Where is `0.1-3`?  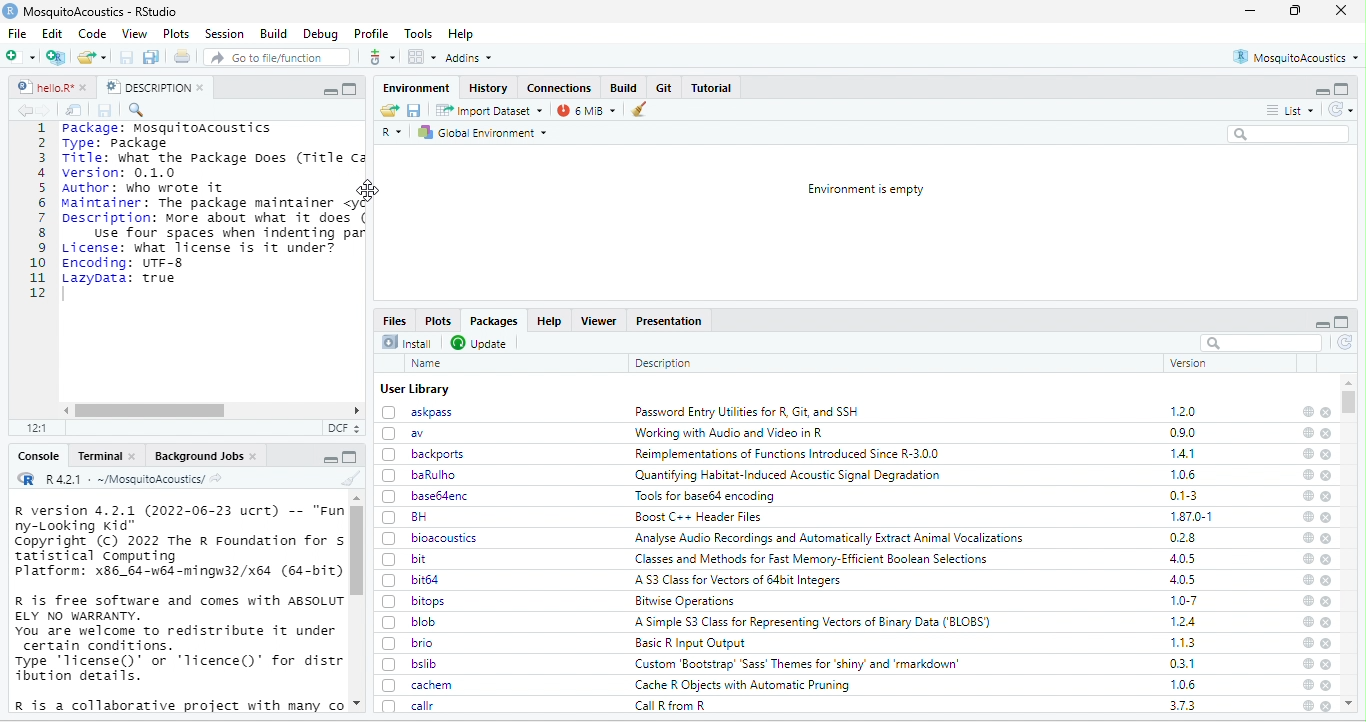 0.1-3 is located at coordinates (1182, 495).